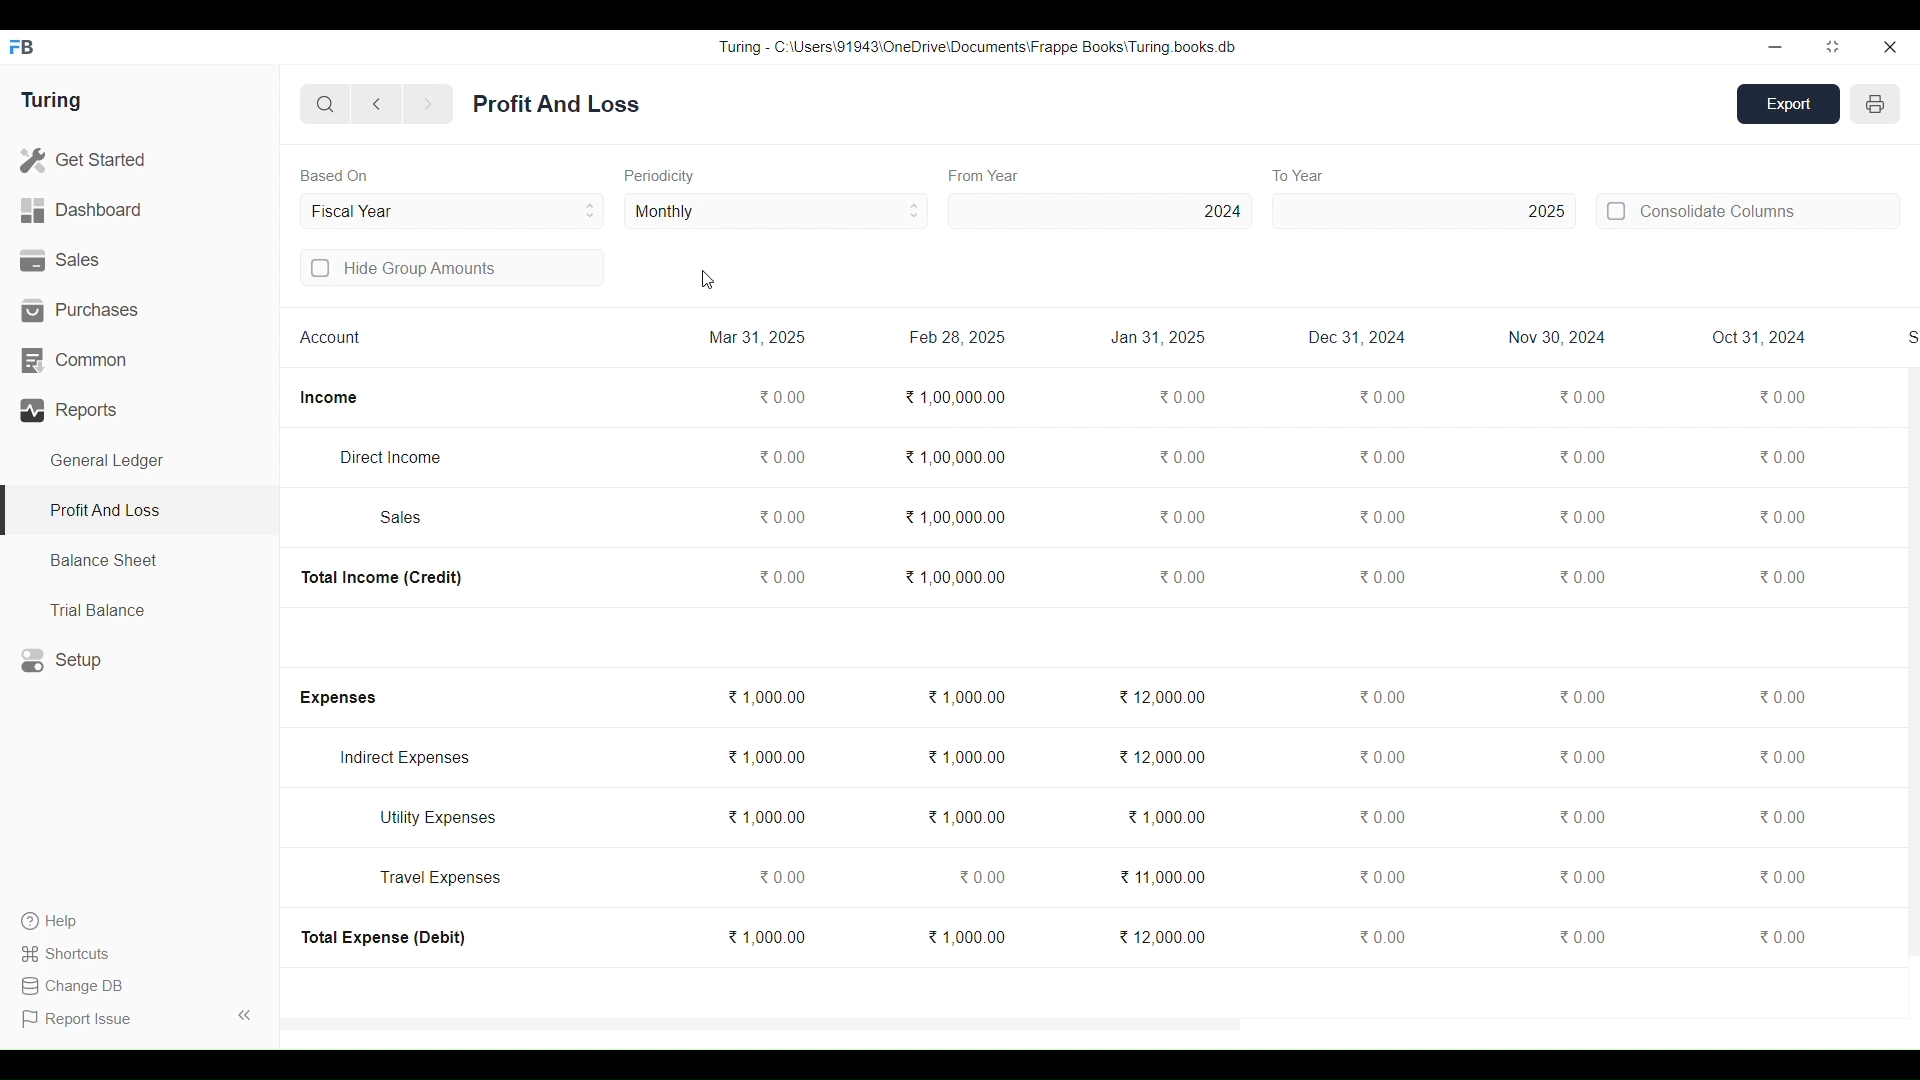 The width and height of the screenshot is (1920, 1080). I want to click on 1,000.00, so click(766, 936).